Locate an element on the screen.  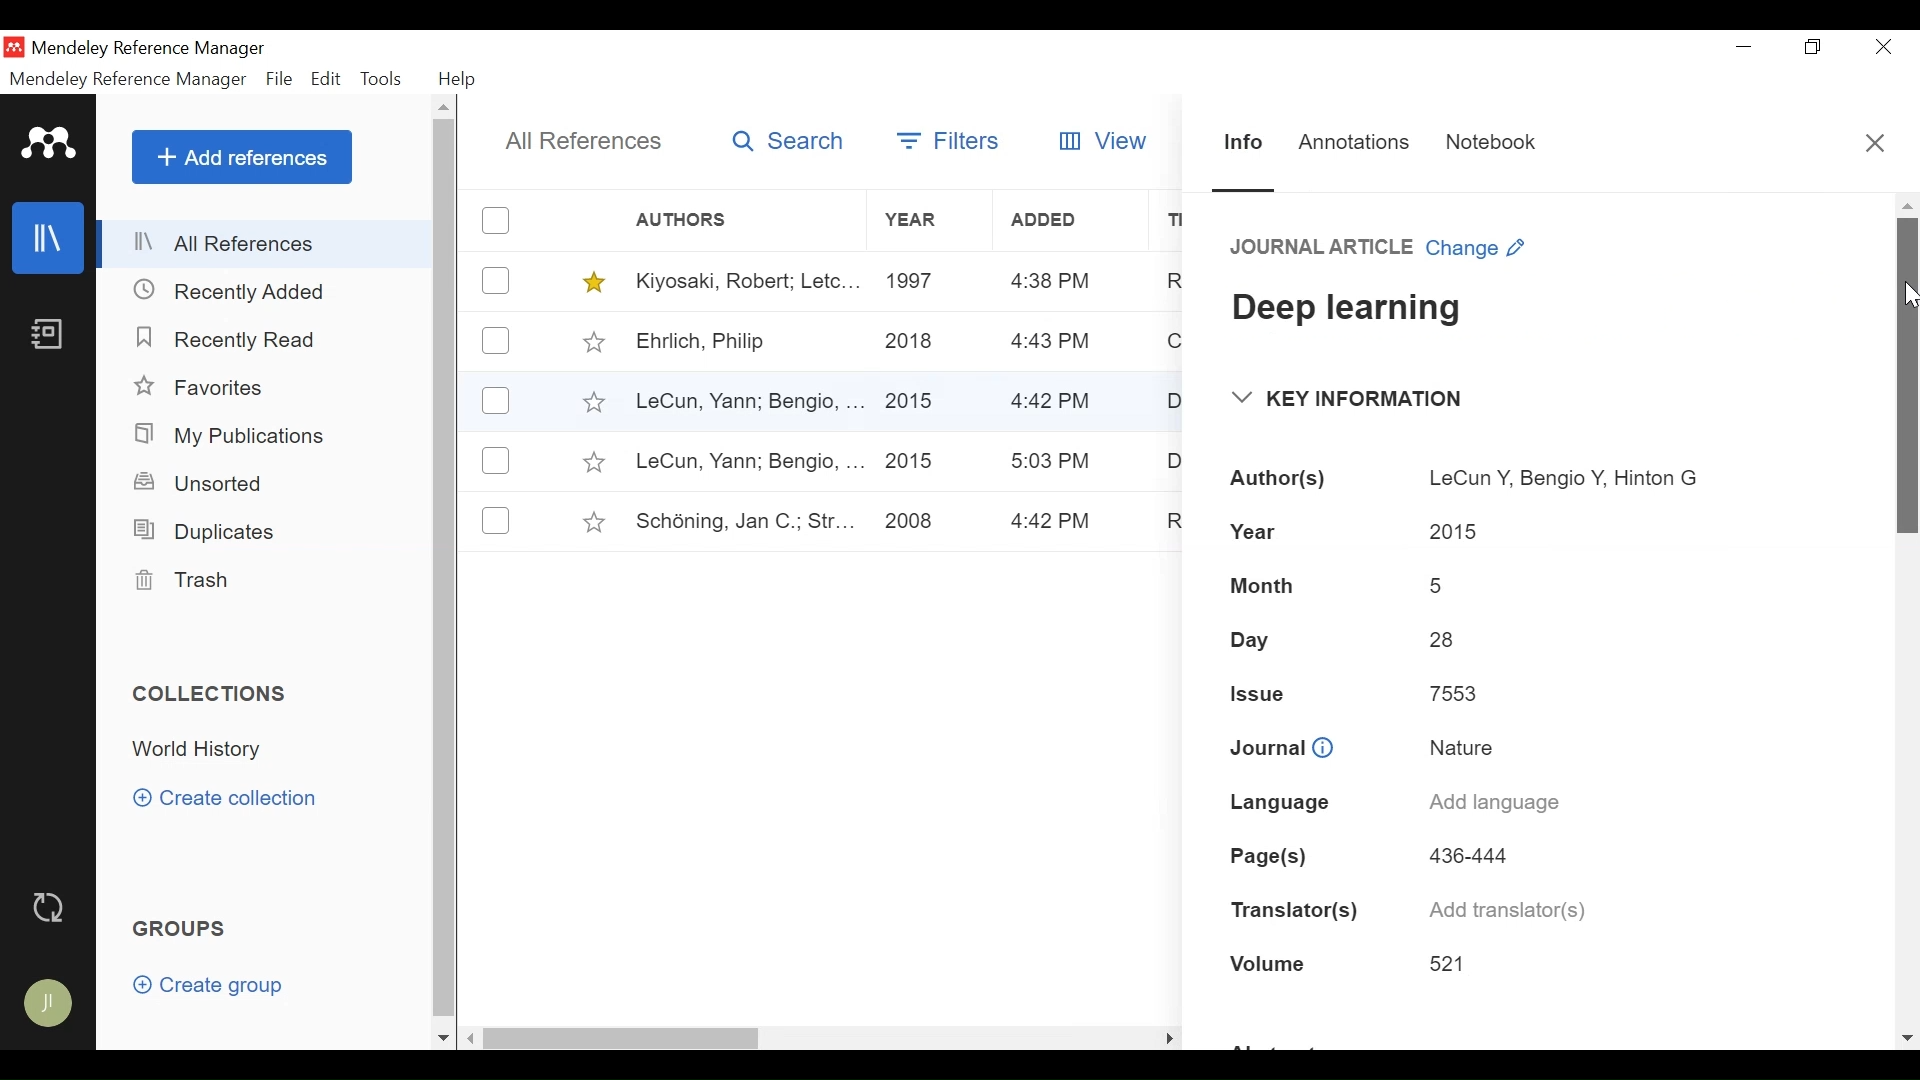
Added is located at coordinates (1073, 220).